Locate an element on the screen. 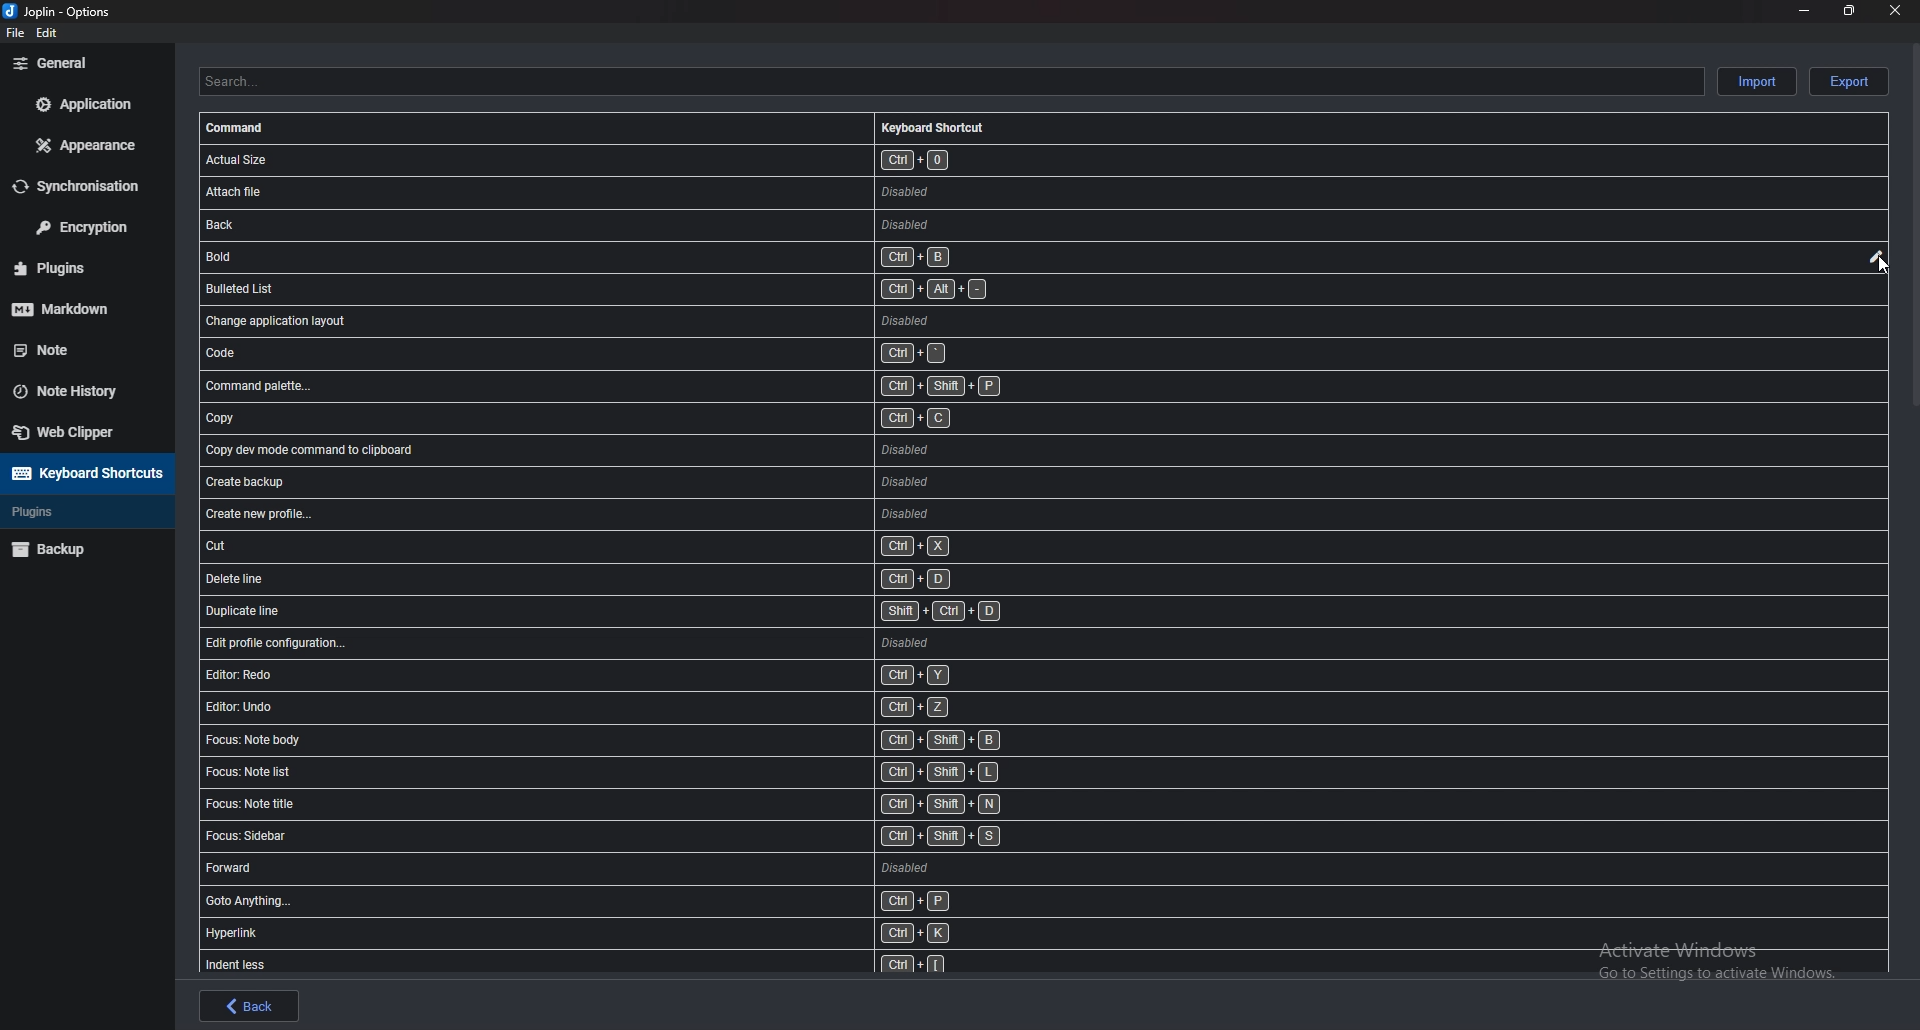 The height and width of the screenshot is (1030, 1920). resize is located at coordinates (1849, 10).